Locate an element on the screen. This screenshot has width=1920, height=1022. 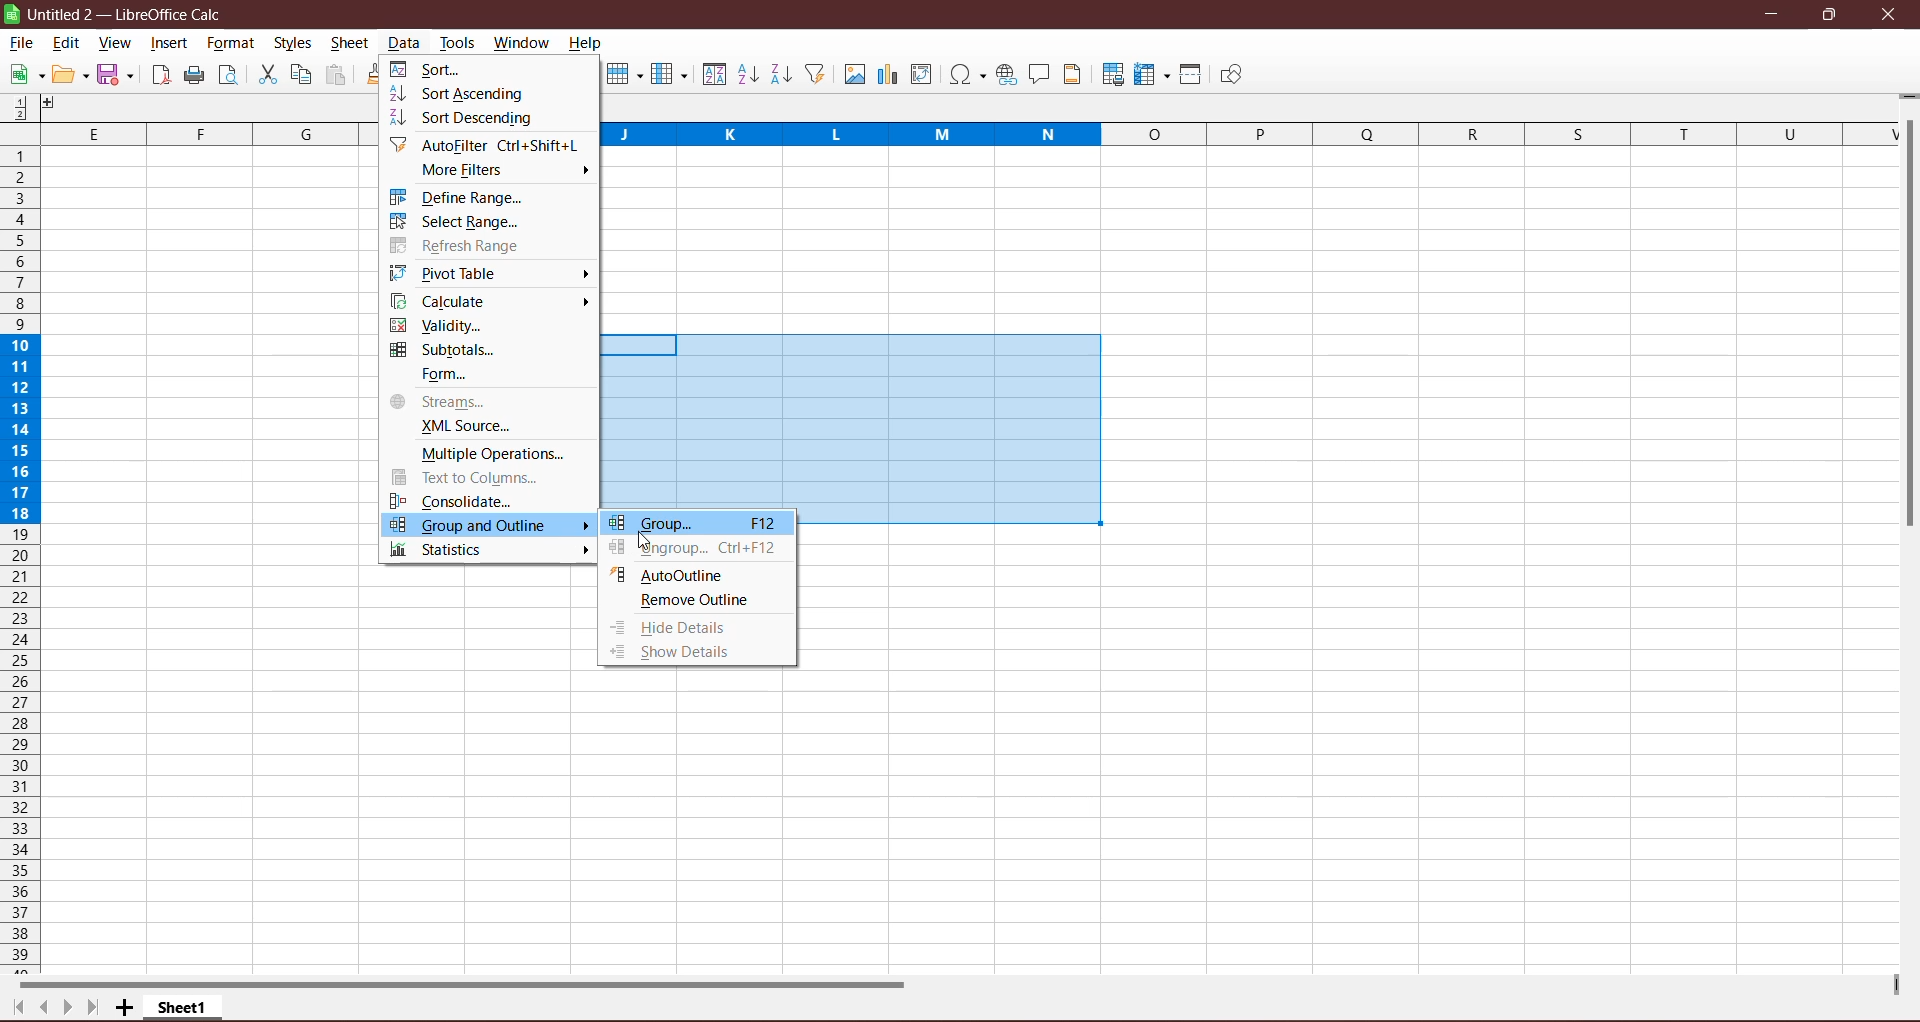
File is located at coordinates (22, 43).